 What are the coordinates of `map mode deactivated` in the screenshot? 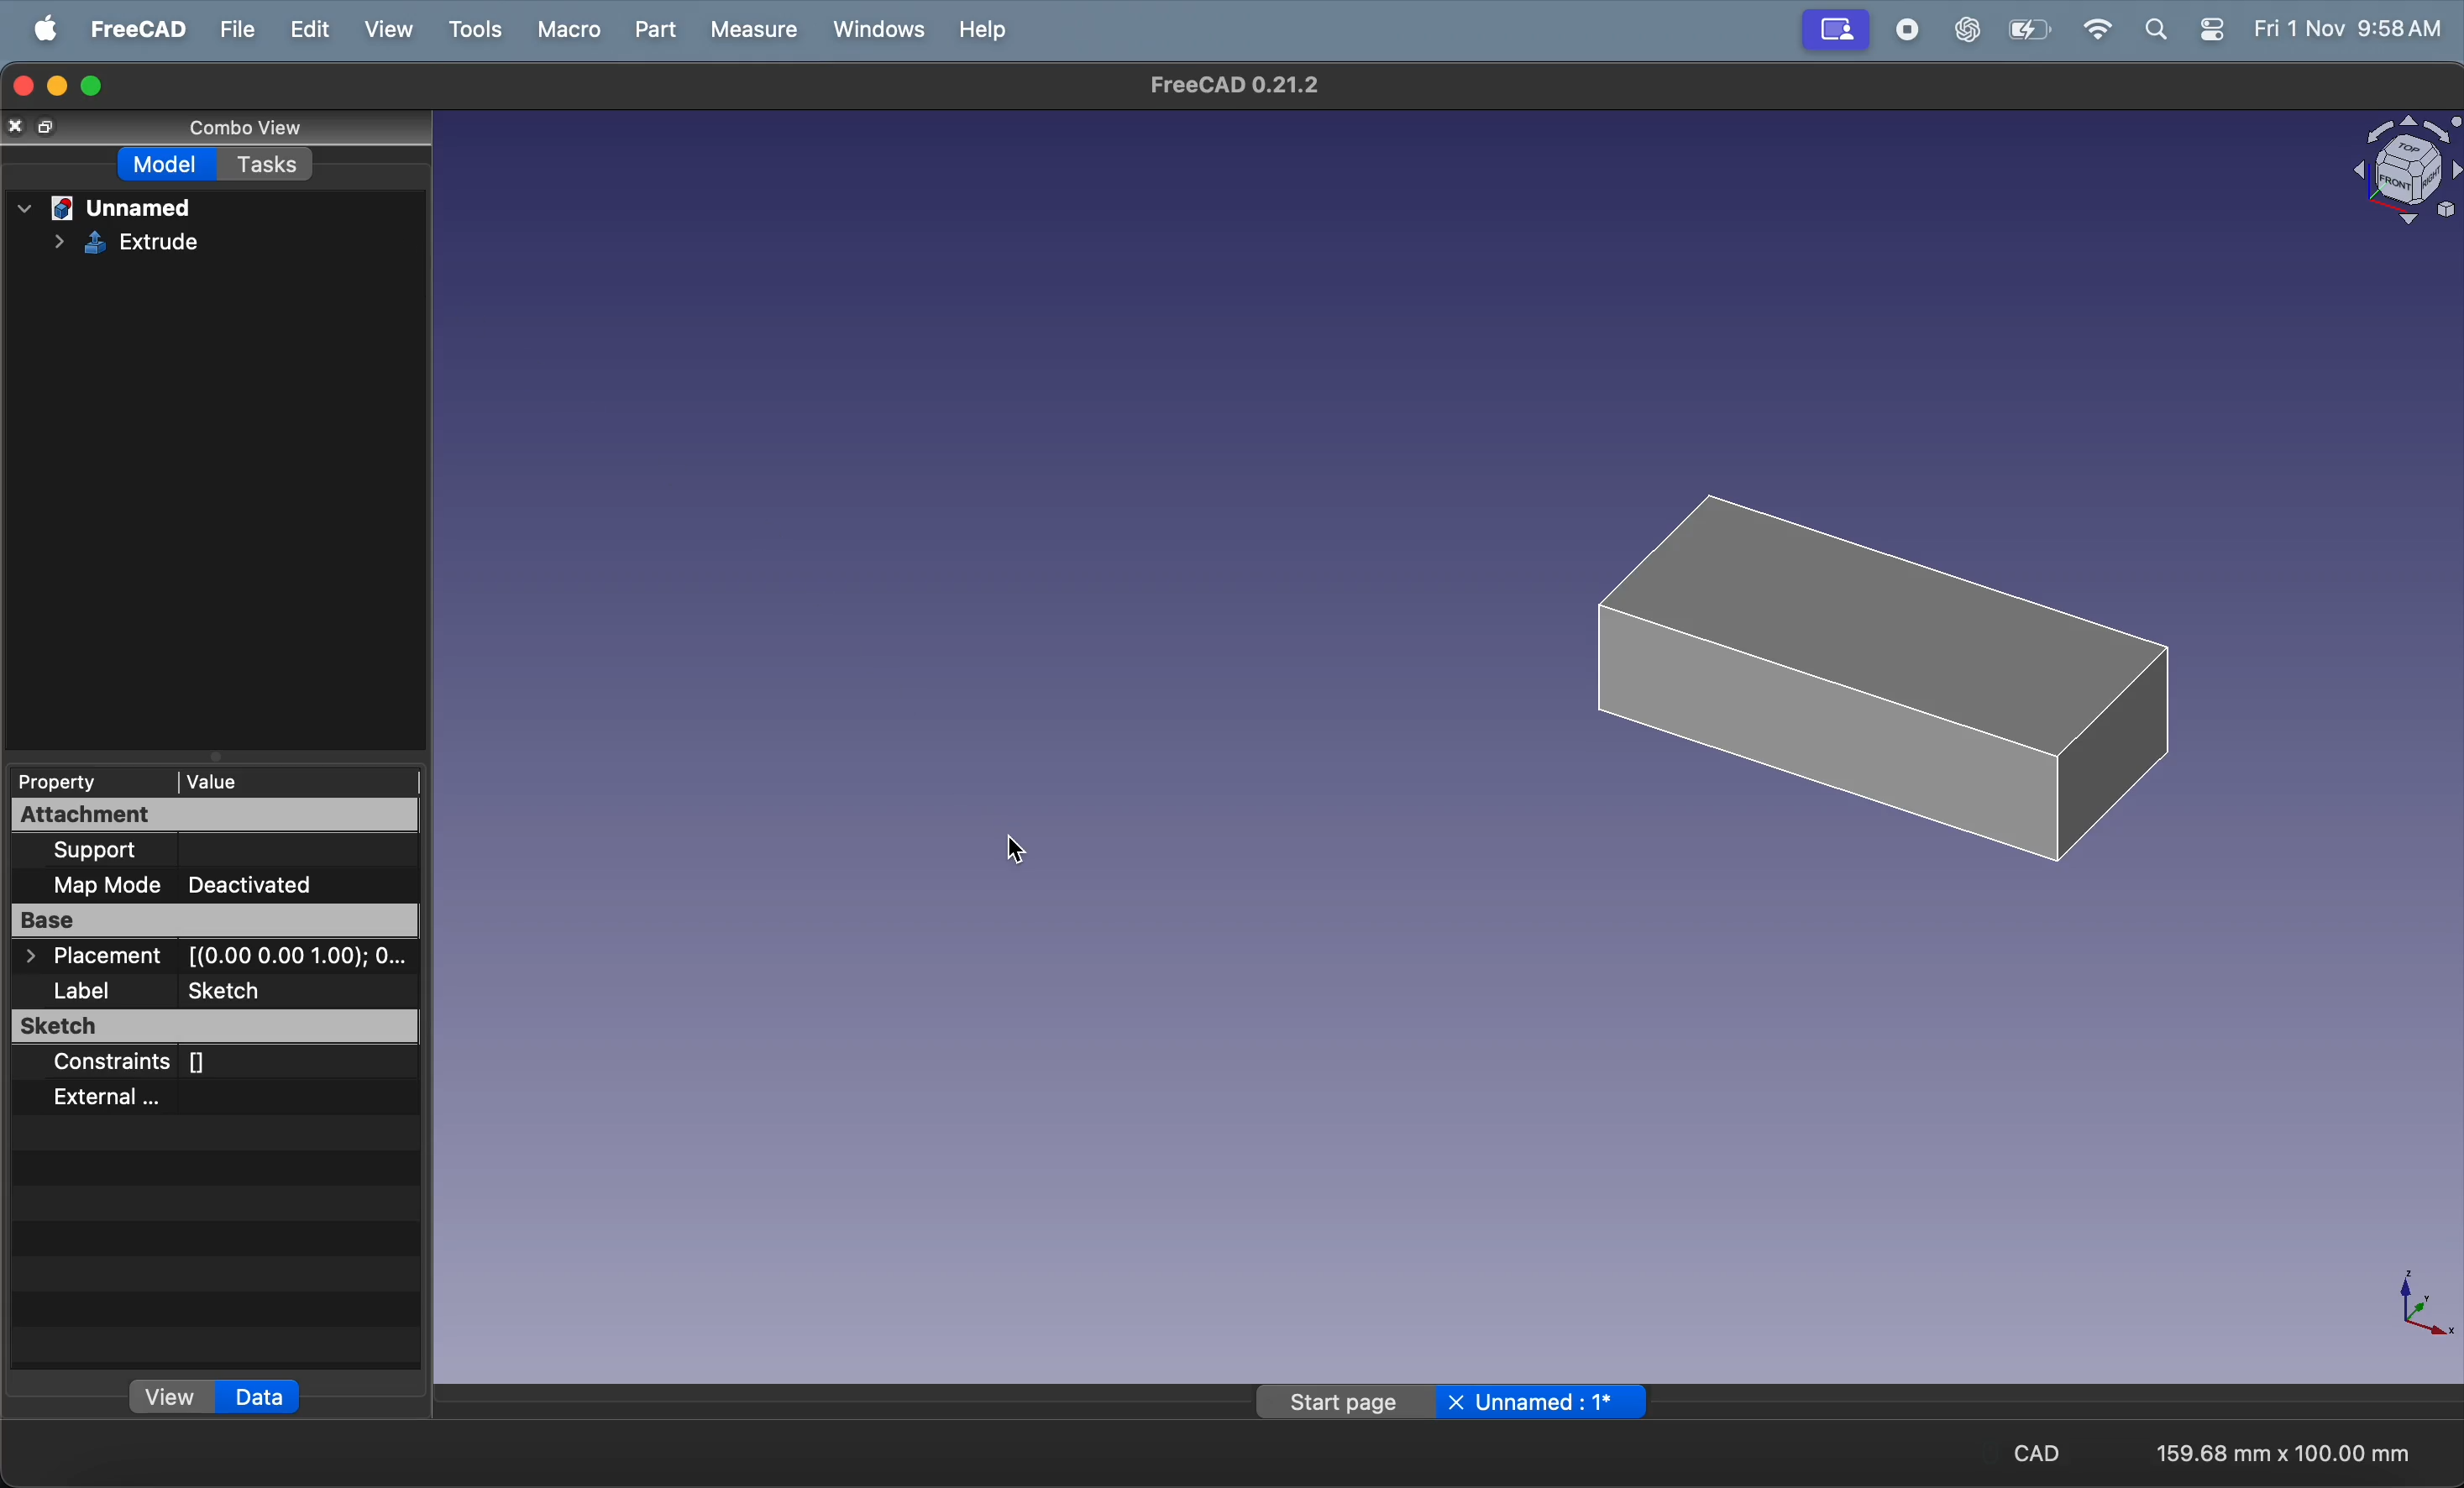 It's located at (216, 884).